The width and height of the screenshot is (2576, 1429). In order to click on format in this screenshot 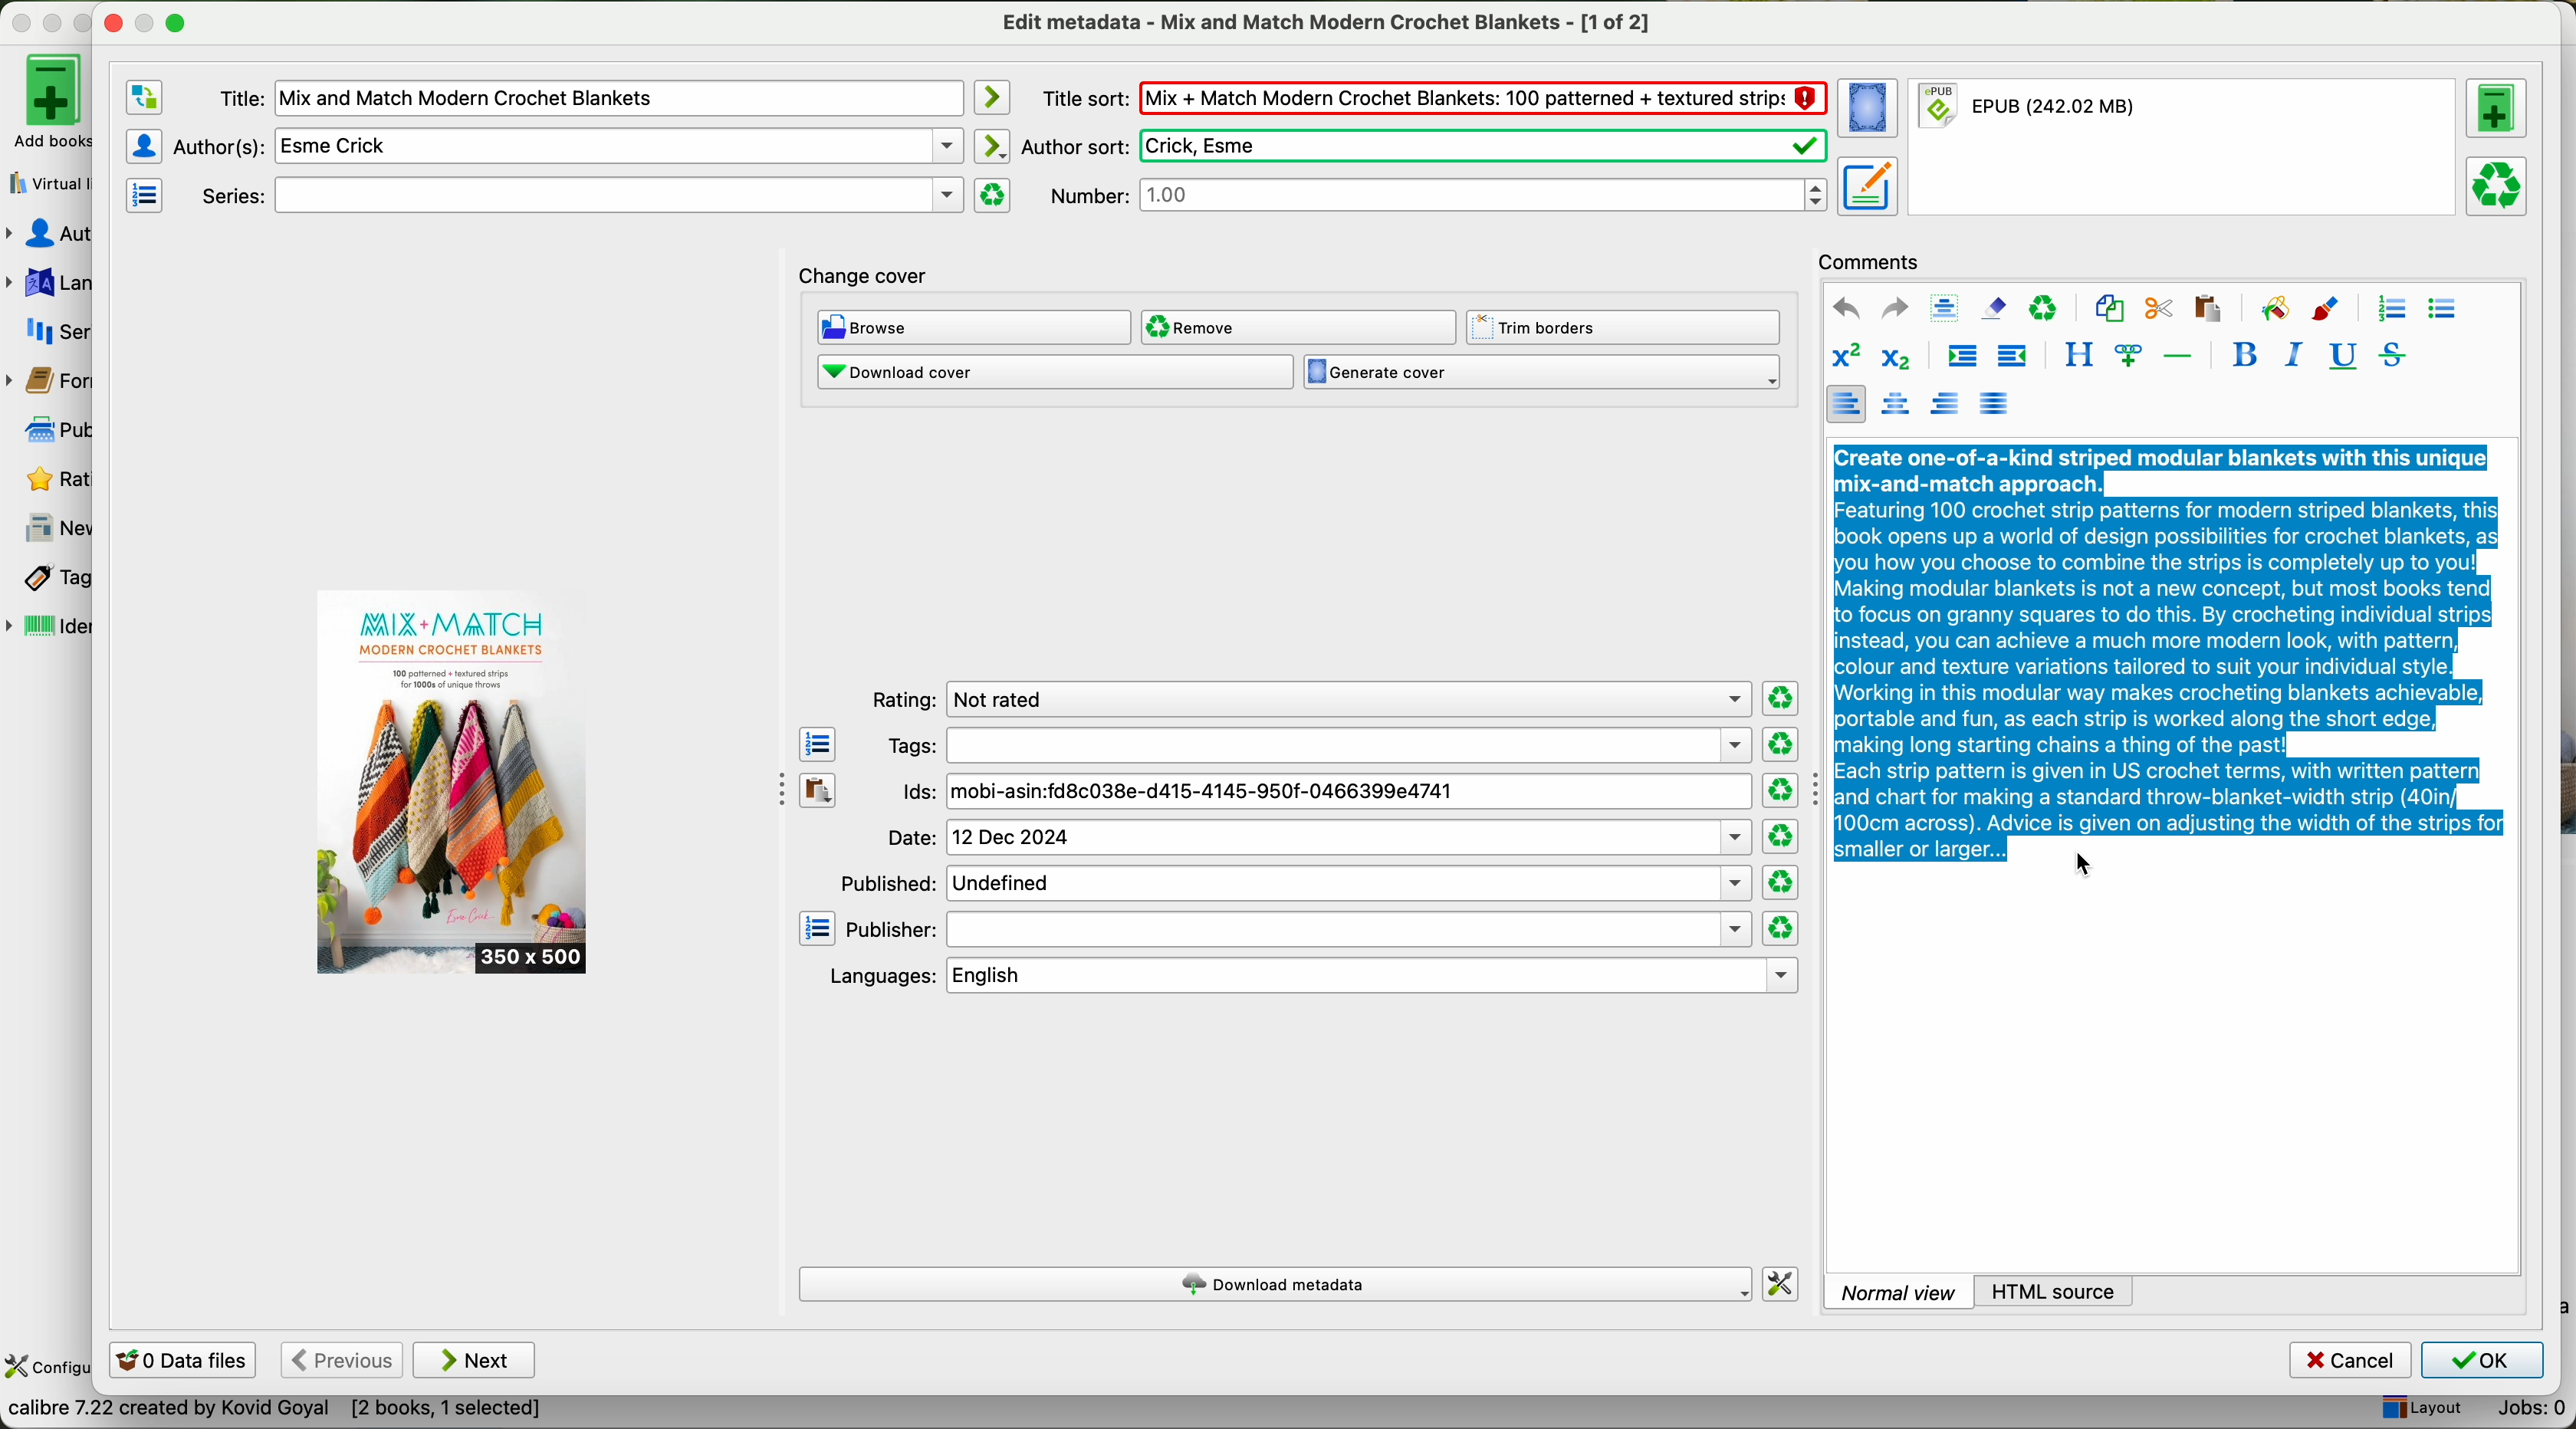, I will do `click(2185, 148)`.